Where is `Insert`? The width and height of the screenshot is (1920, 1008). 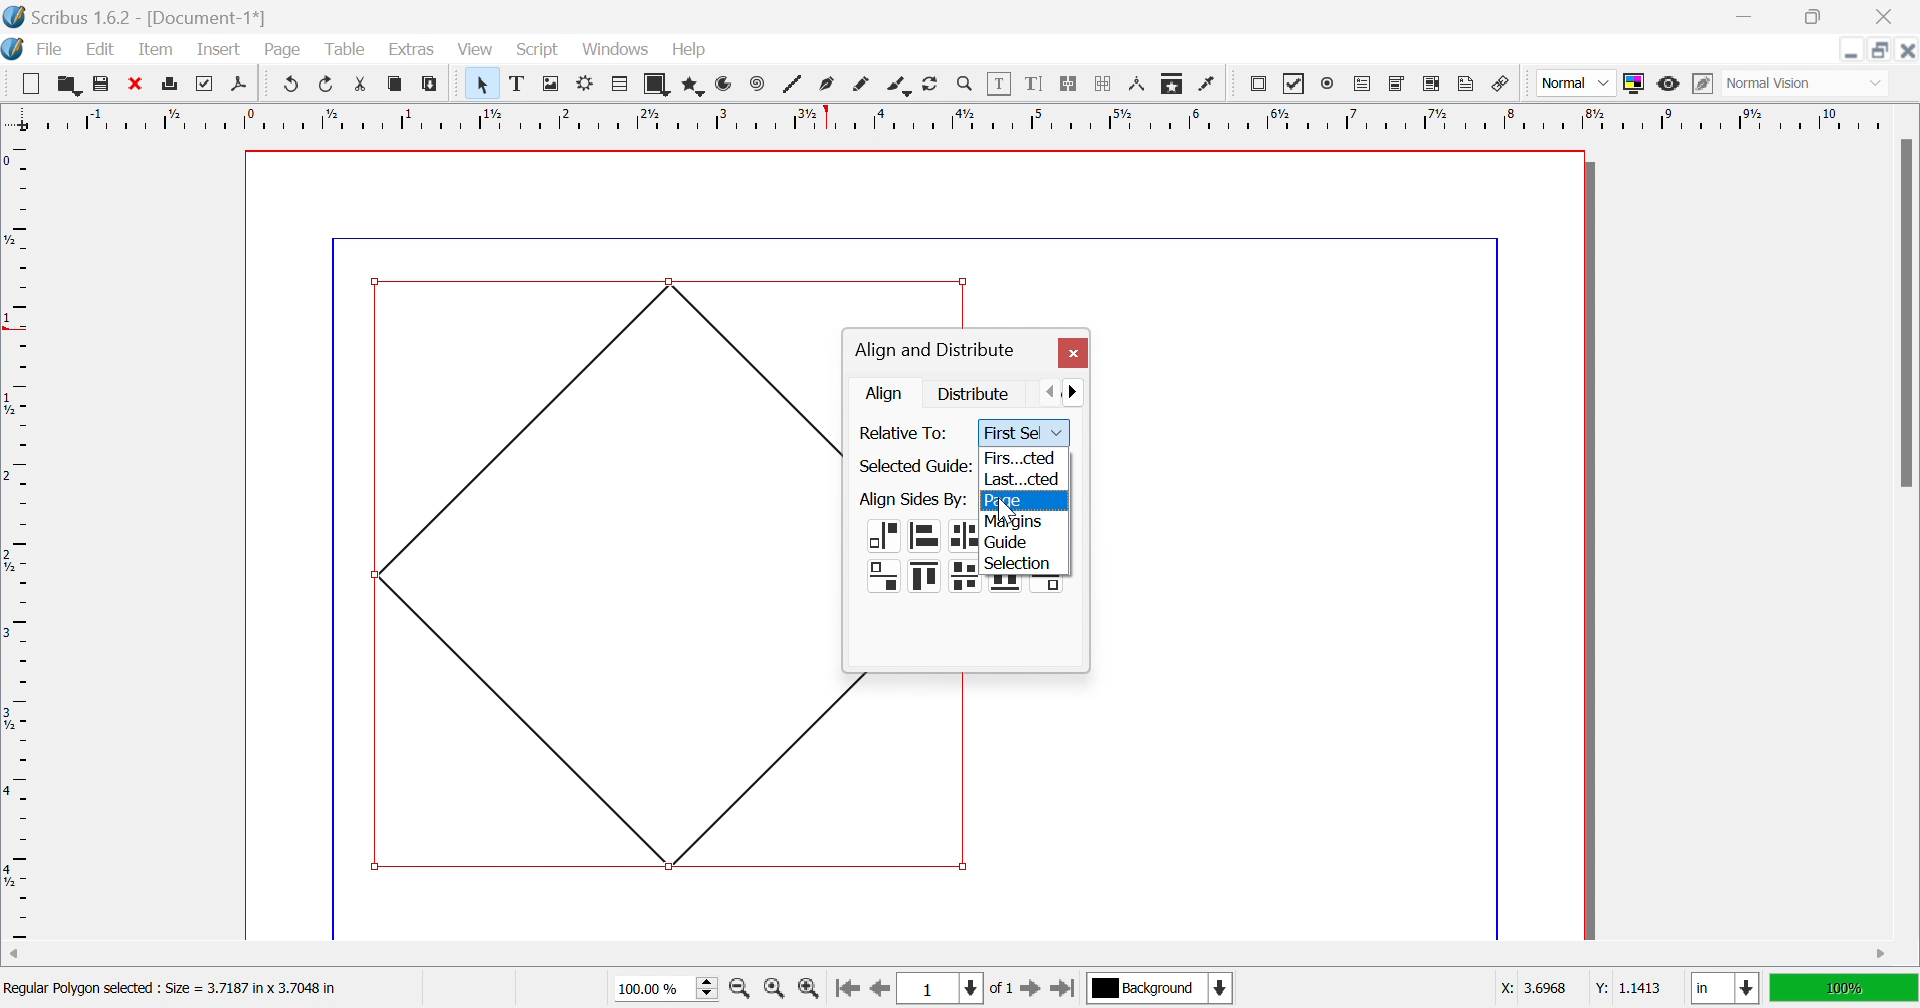
Insert is located at coordinates (219, 48).